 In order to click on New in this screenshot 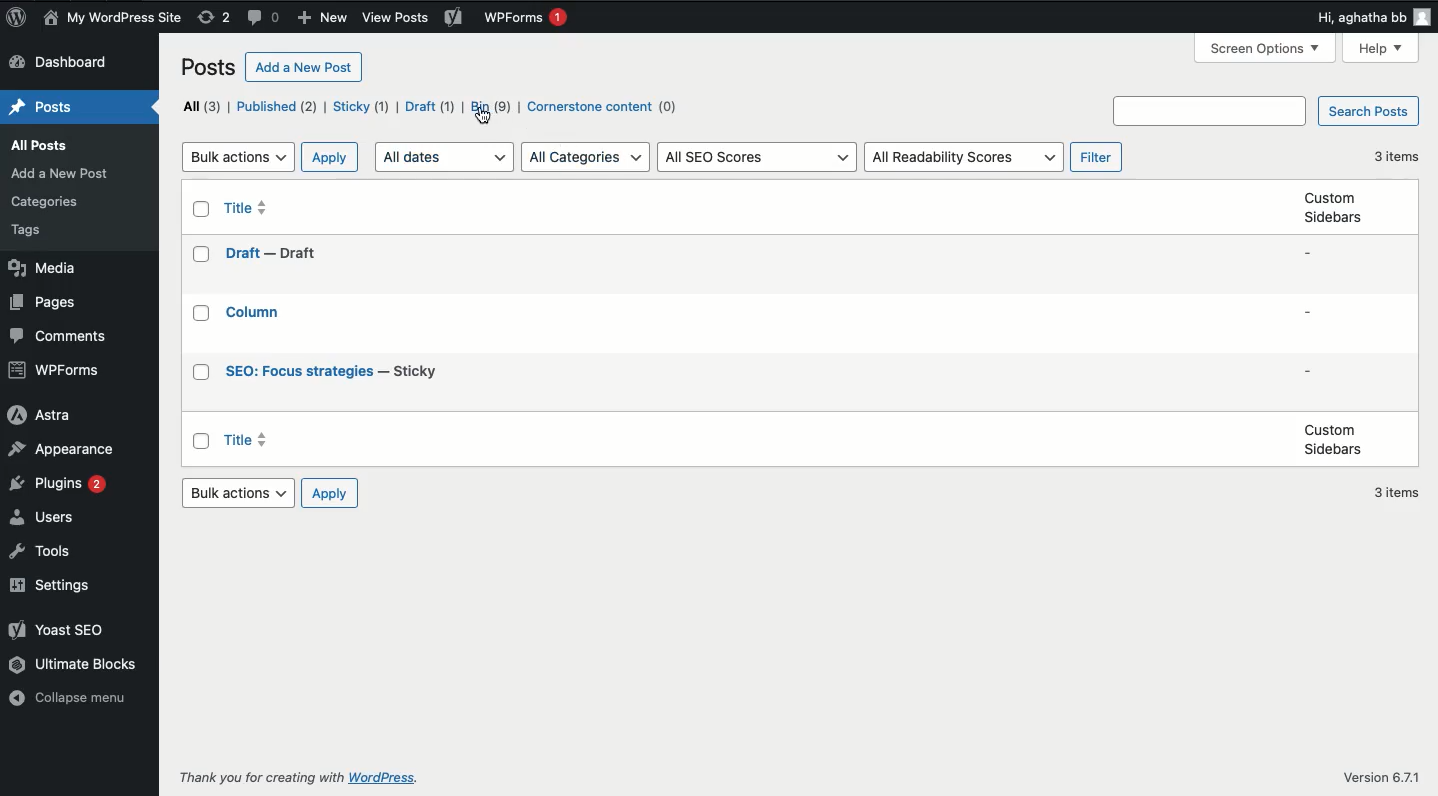, I will do `click(323, 18)`.